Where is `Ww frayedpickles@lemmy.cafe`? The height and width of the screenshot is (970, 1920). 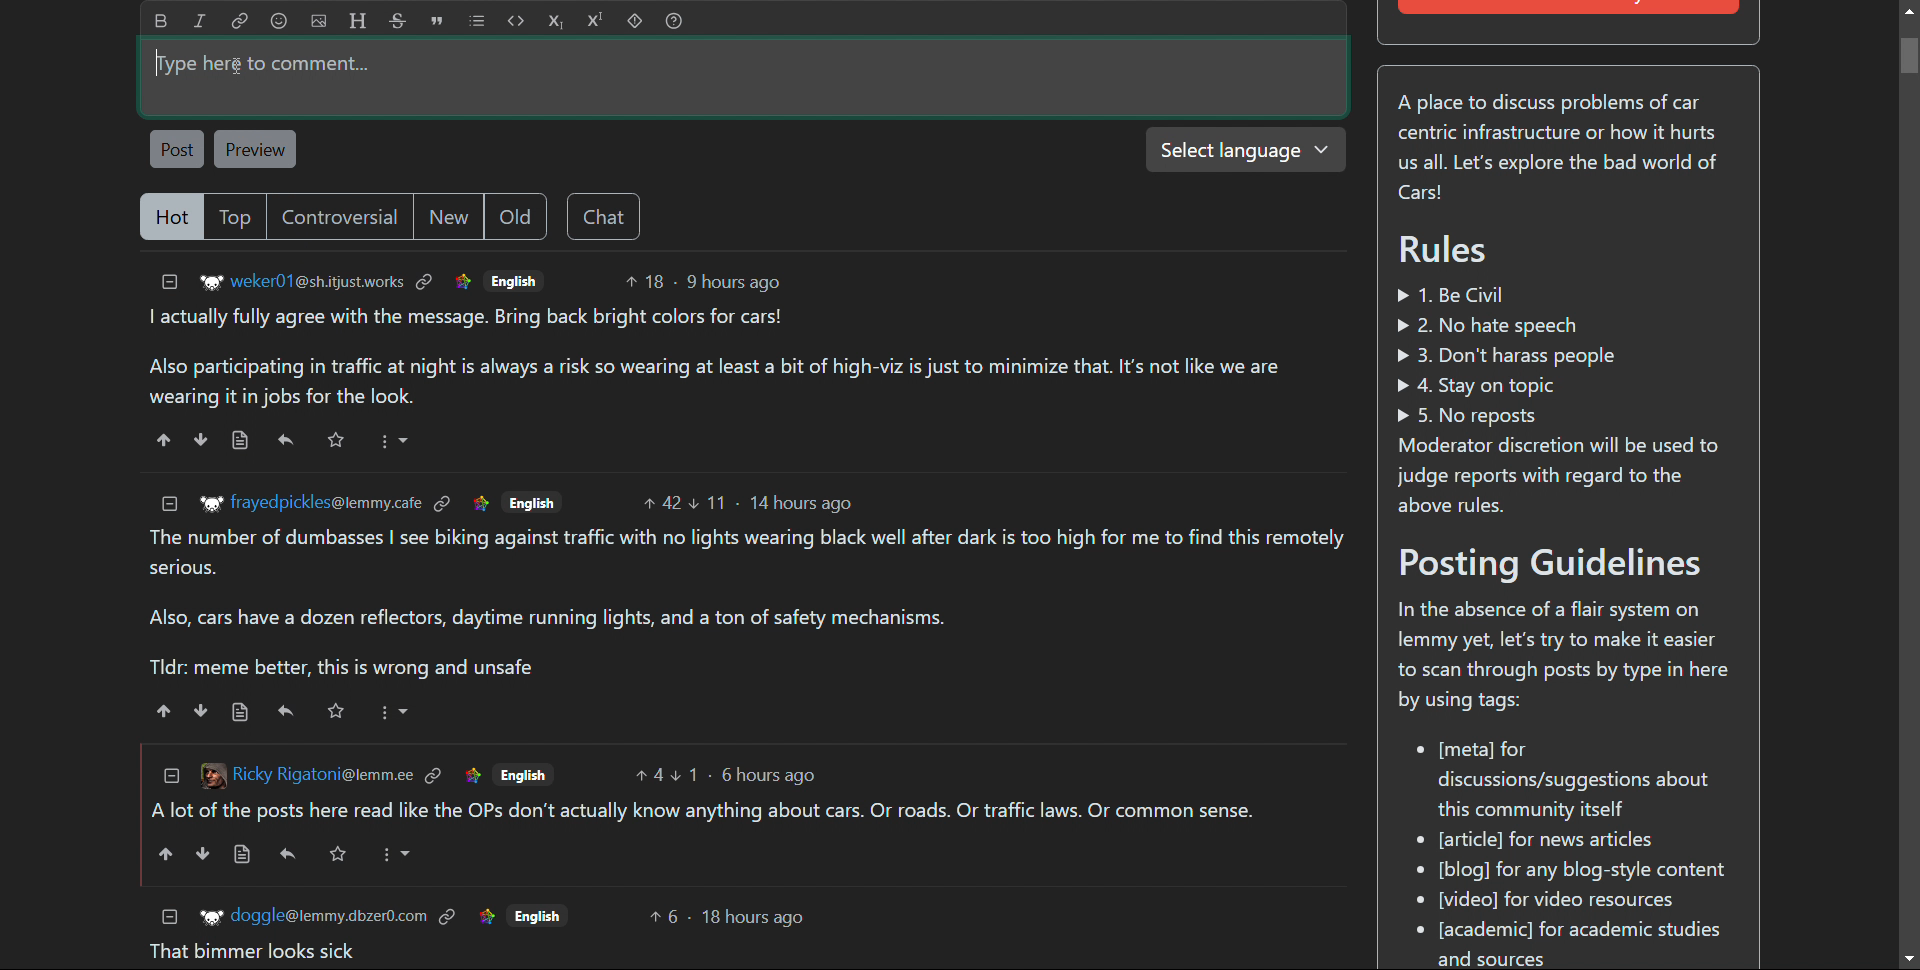
Ww frayedpickles@lemmy.cafe is located at coordinates (308, 502).